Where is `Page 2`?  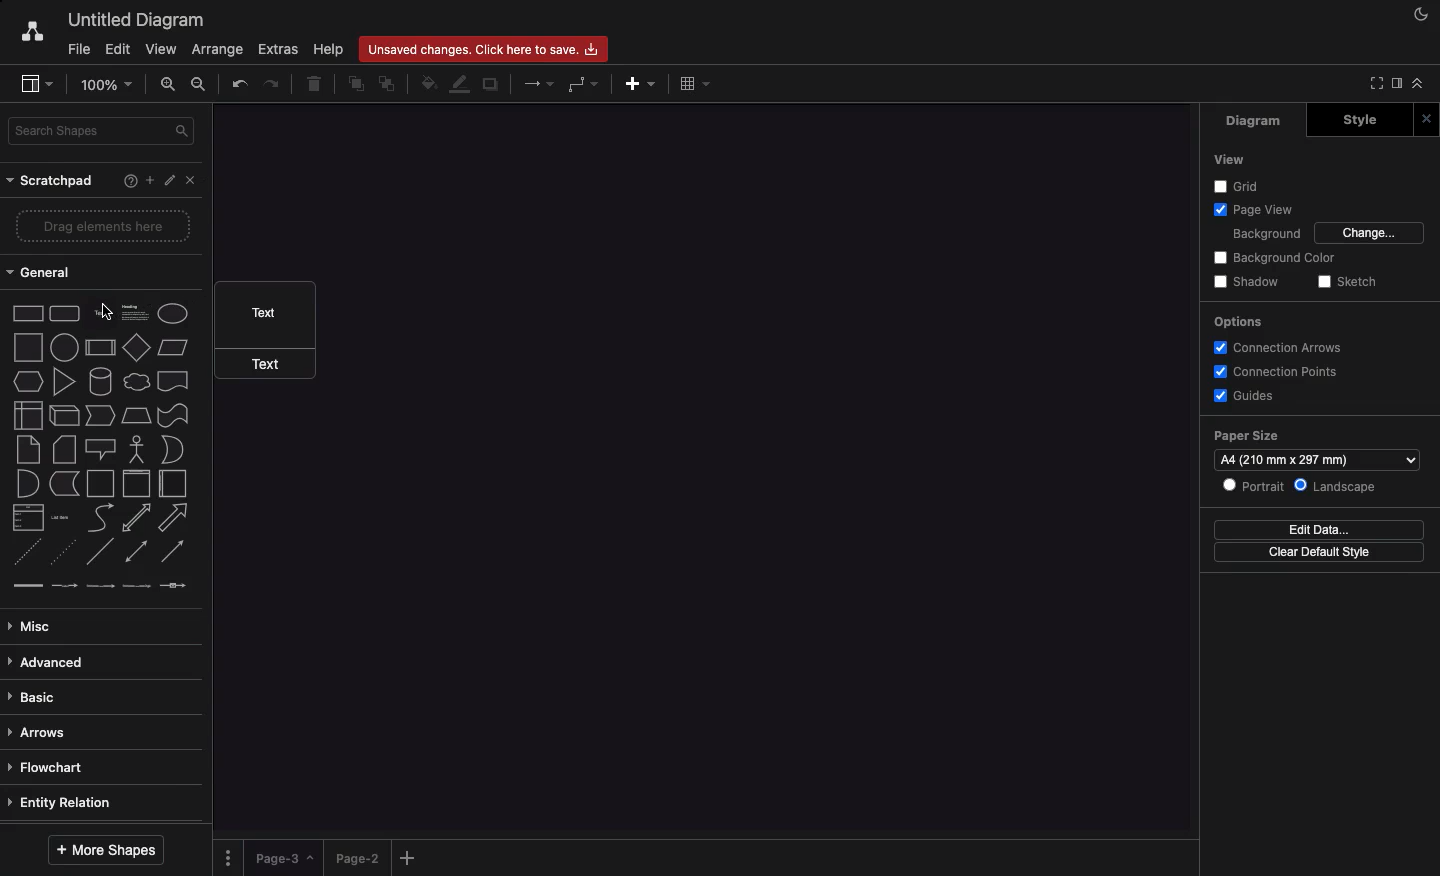 Page 2 is located at coordinates (355, 857).